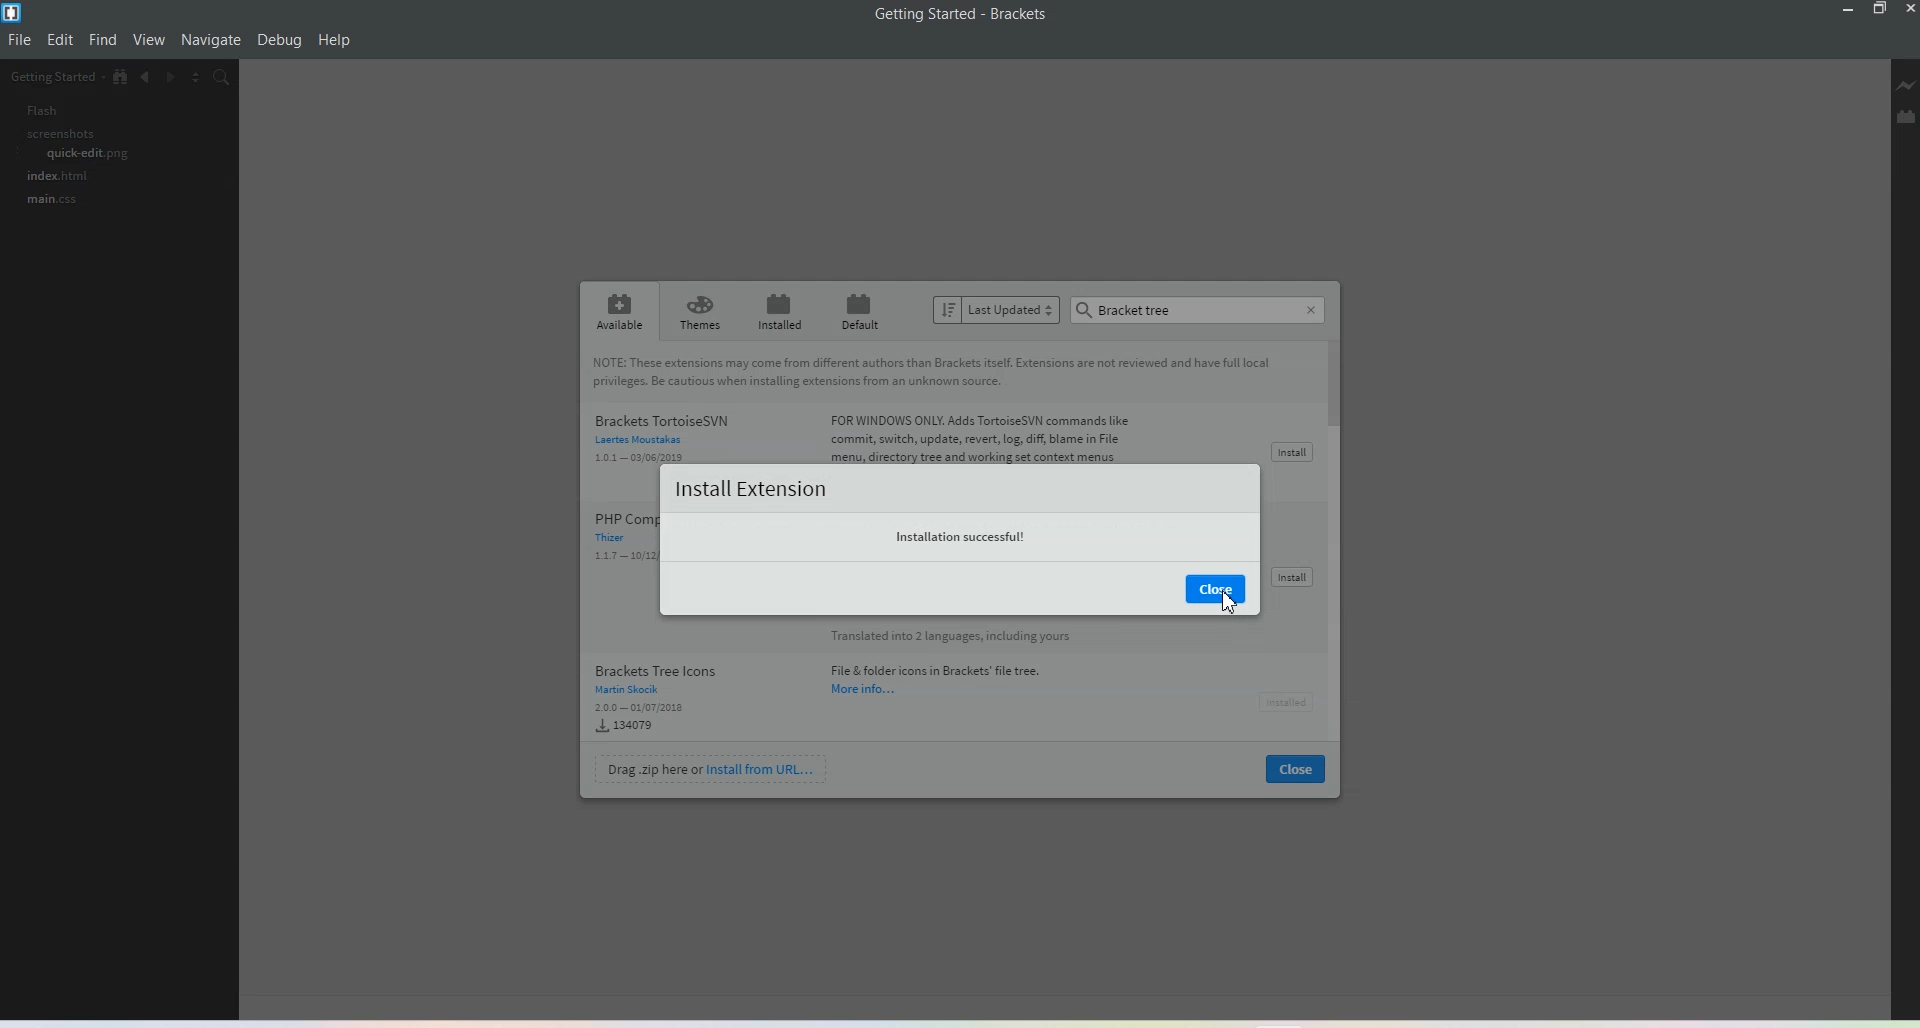  I want to click on Close, so click(1296, 770).